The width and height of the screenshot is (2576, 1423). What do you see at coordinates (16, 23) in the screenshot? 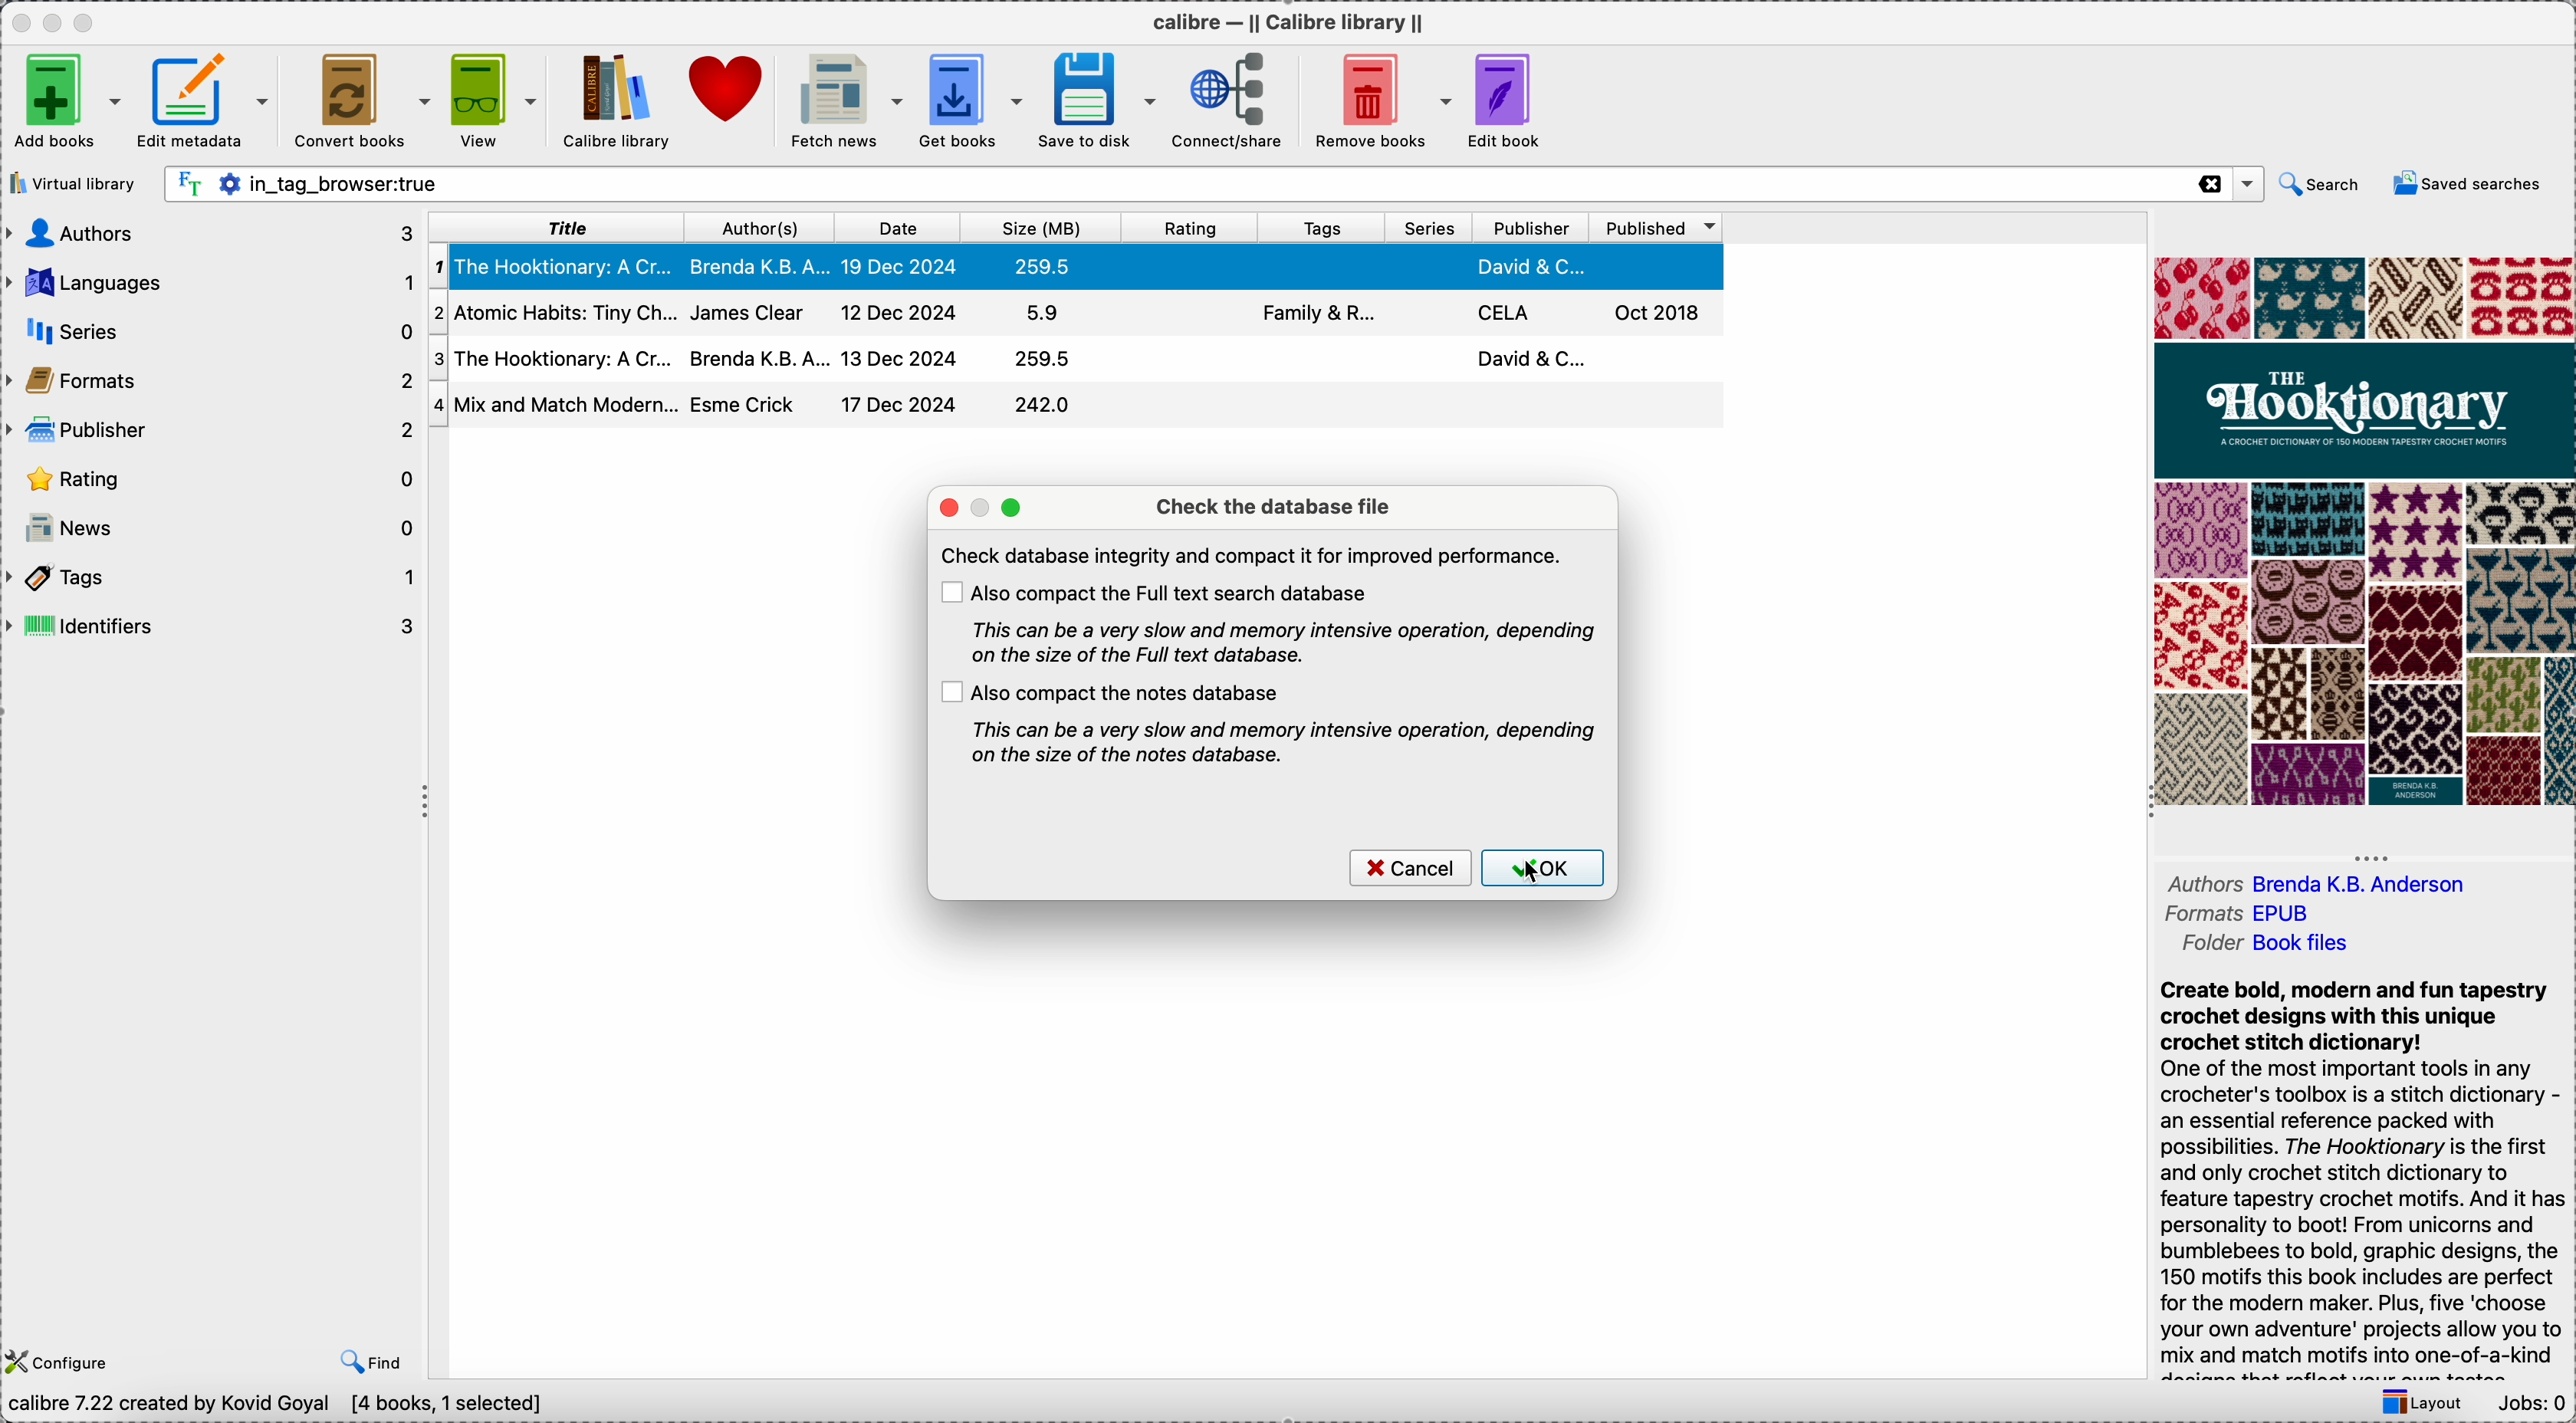
I see `close app` at bounding box center [16, 23].